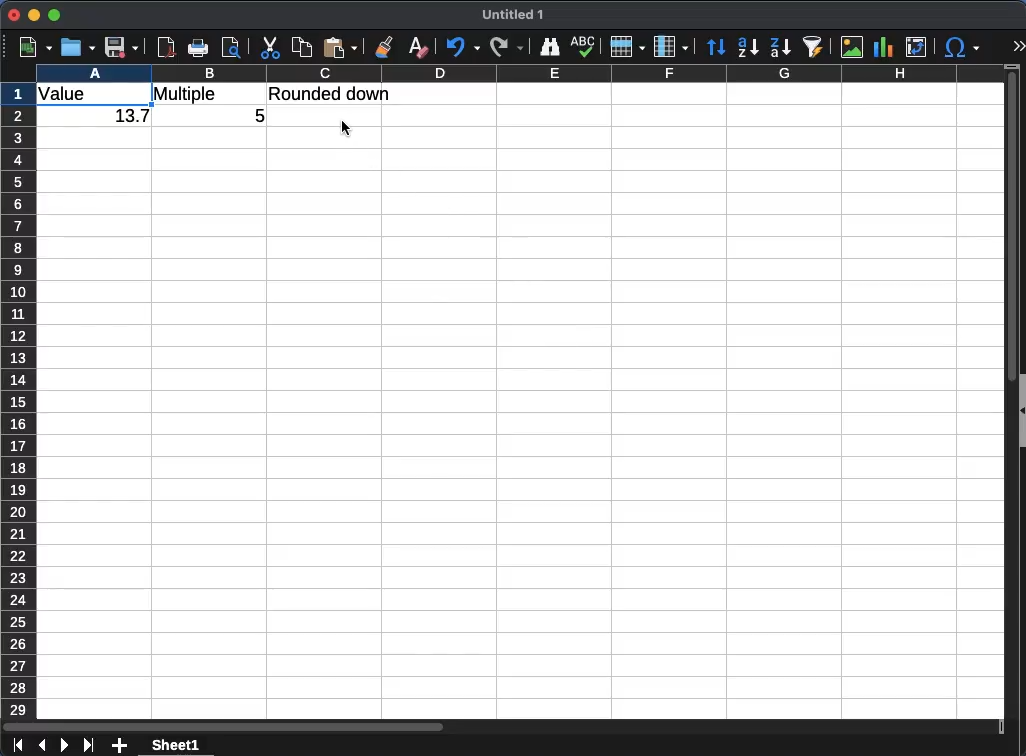  I want to click on add sheet, so click(119, 744).